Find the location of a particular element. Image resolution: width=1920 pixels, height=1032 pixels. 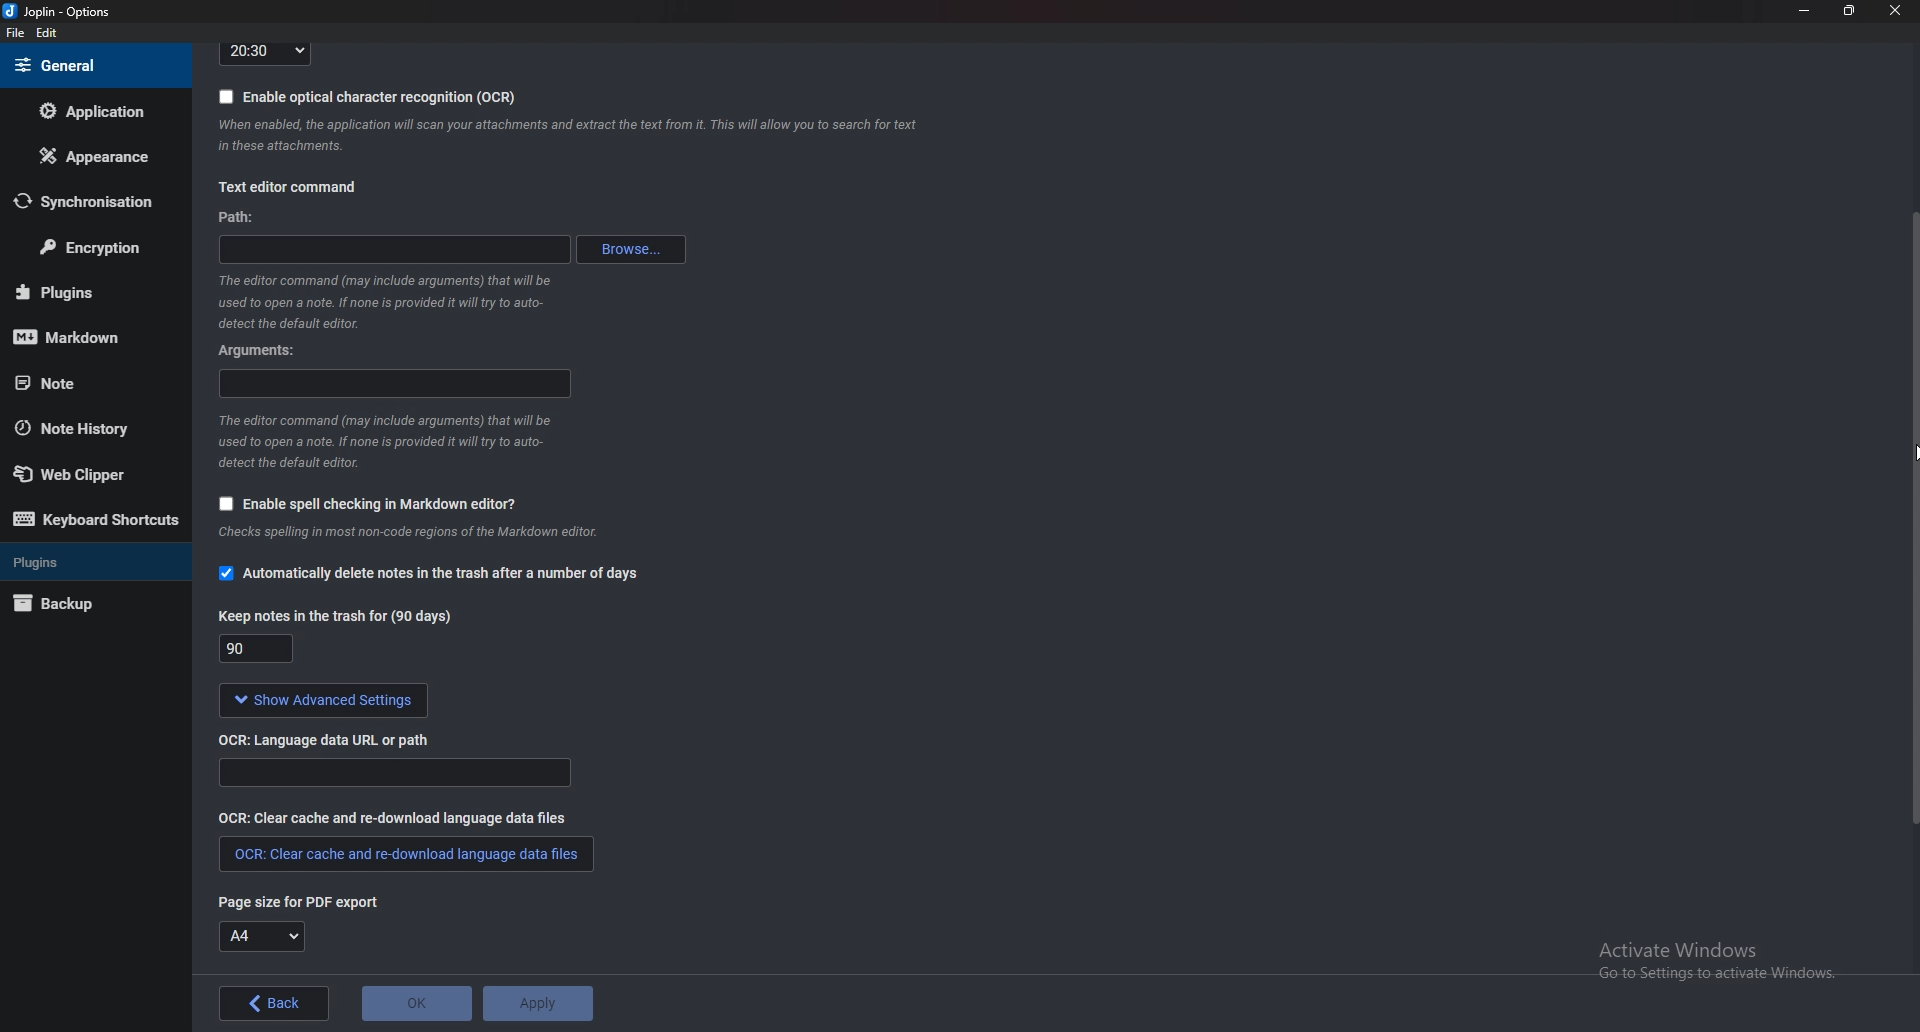

path is located at coordinates (239, 218).